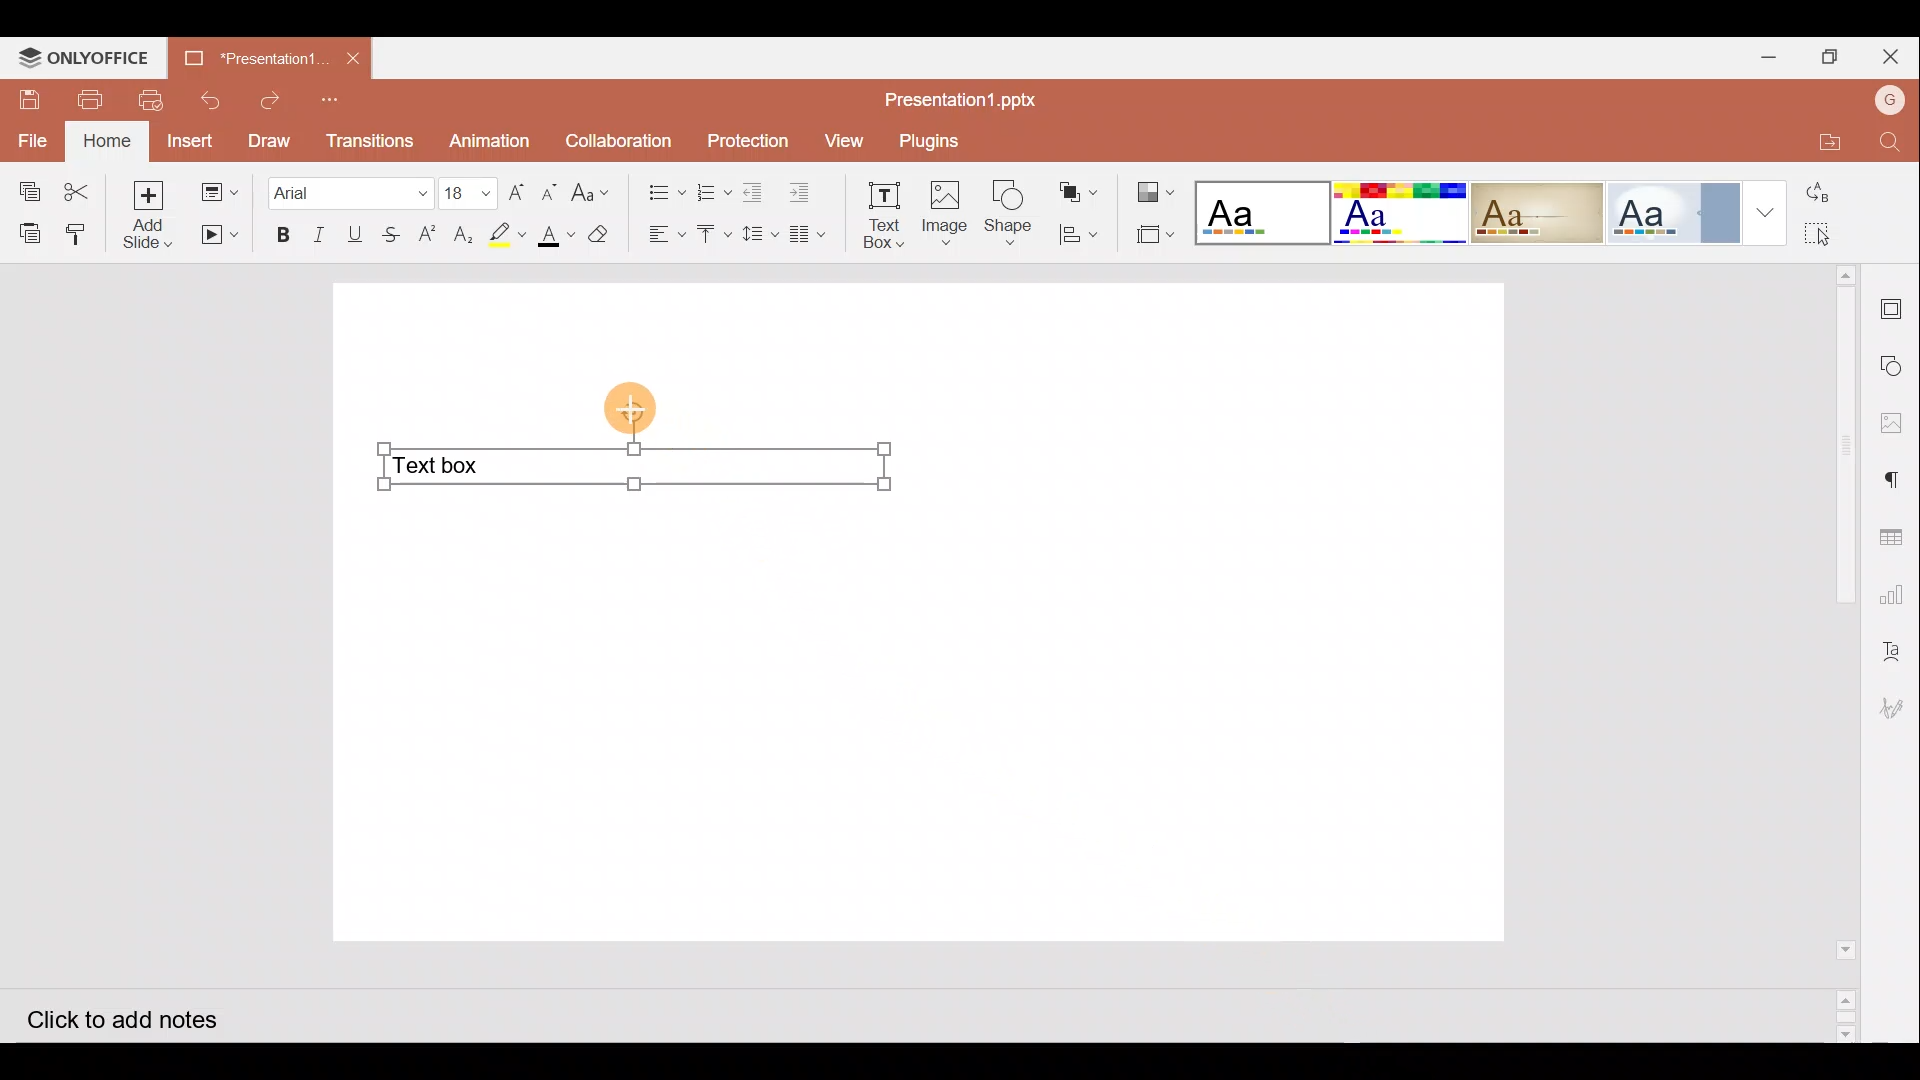 The height and width of the screenshot is (1080, 1920). What do you see at coordinates (502, 234) in the screenshot?
I see `Highlight color` at bounding box center [502, 234].